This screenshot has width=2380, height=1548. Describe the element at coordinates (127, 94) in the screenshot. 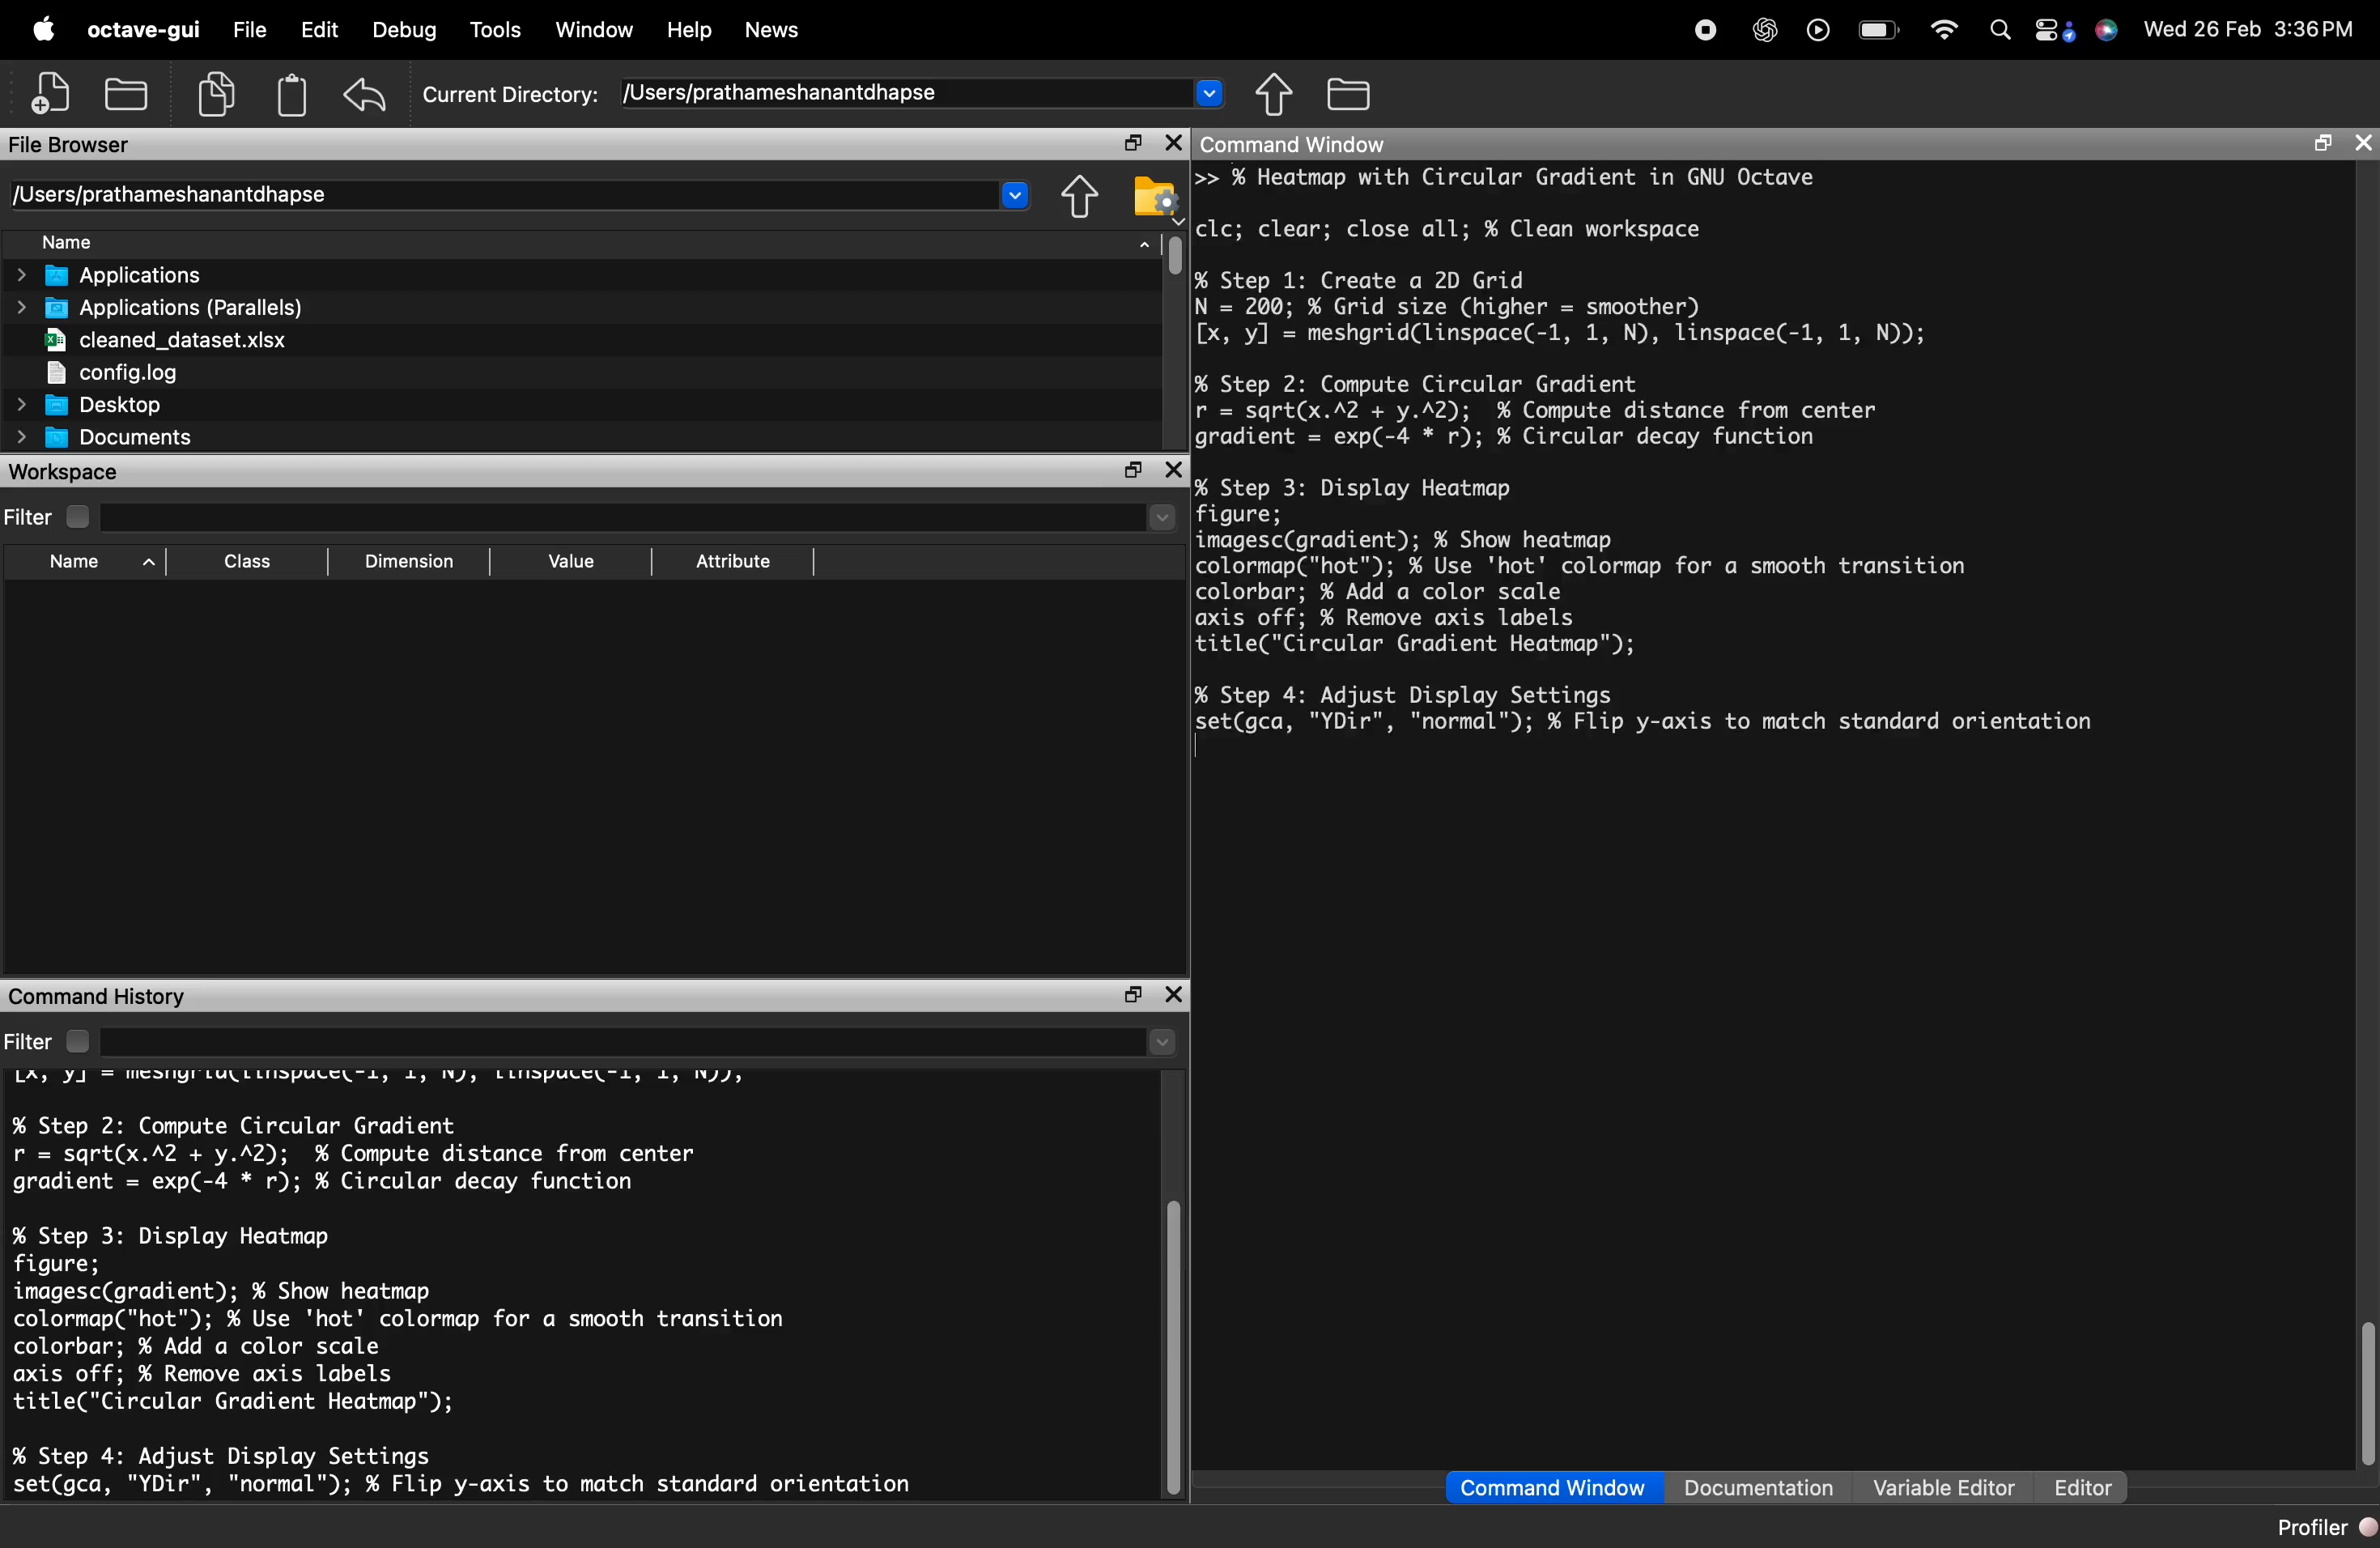

I see `open an existing file in an editor` at that location.